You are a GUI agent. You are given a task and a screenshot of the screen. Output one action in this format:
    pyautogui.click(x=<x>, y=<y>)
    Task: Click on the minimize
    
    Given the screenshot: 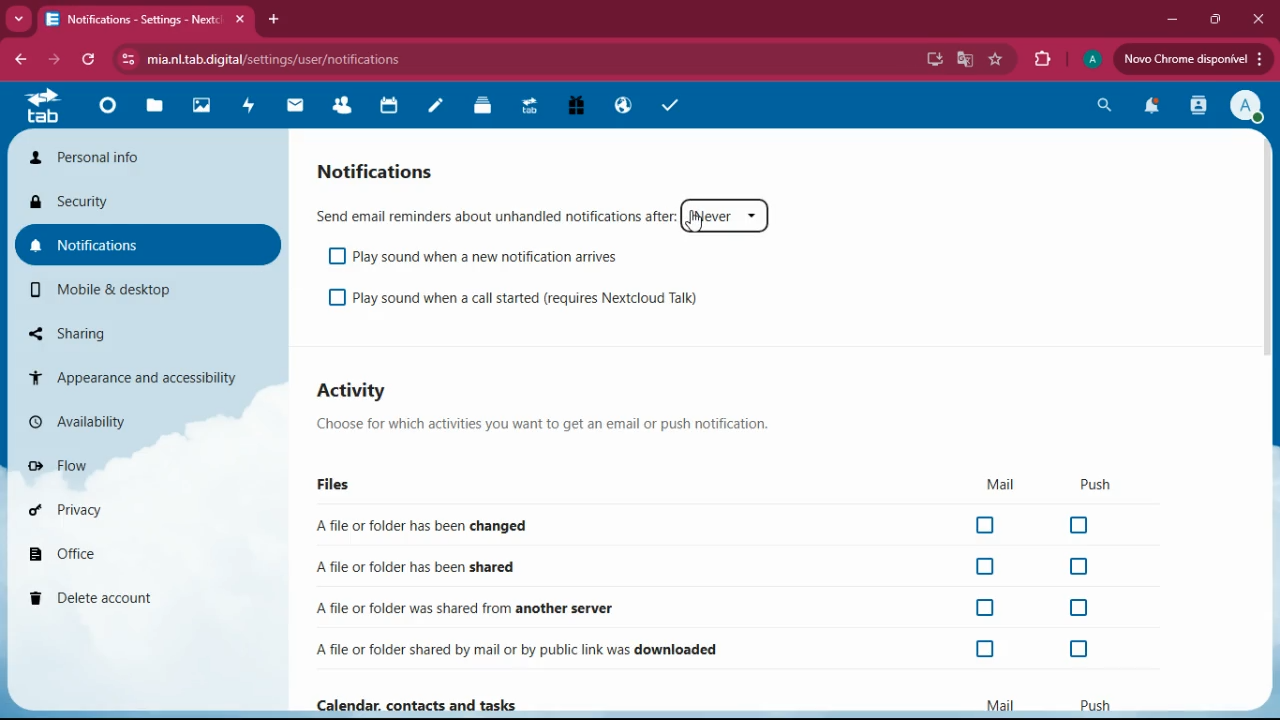 What is the action you would take?
    pyautogui.click(x=1175, y=19)
    